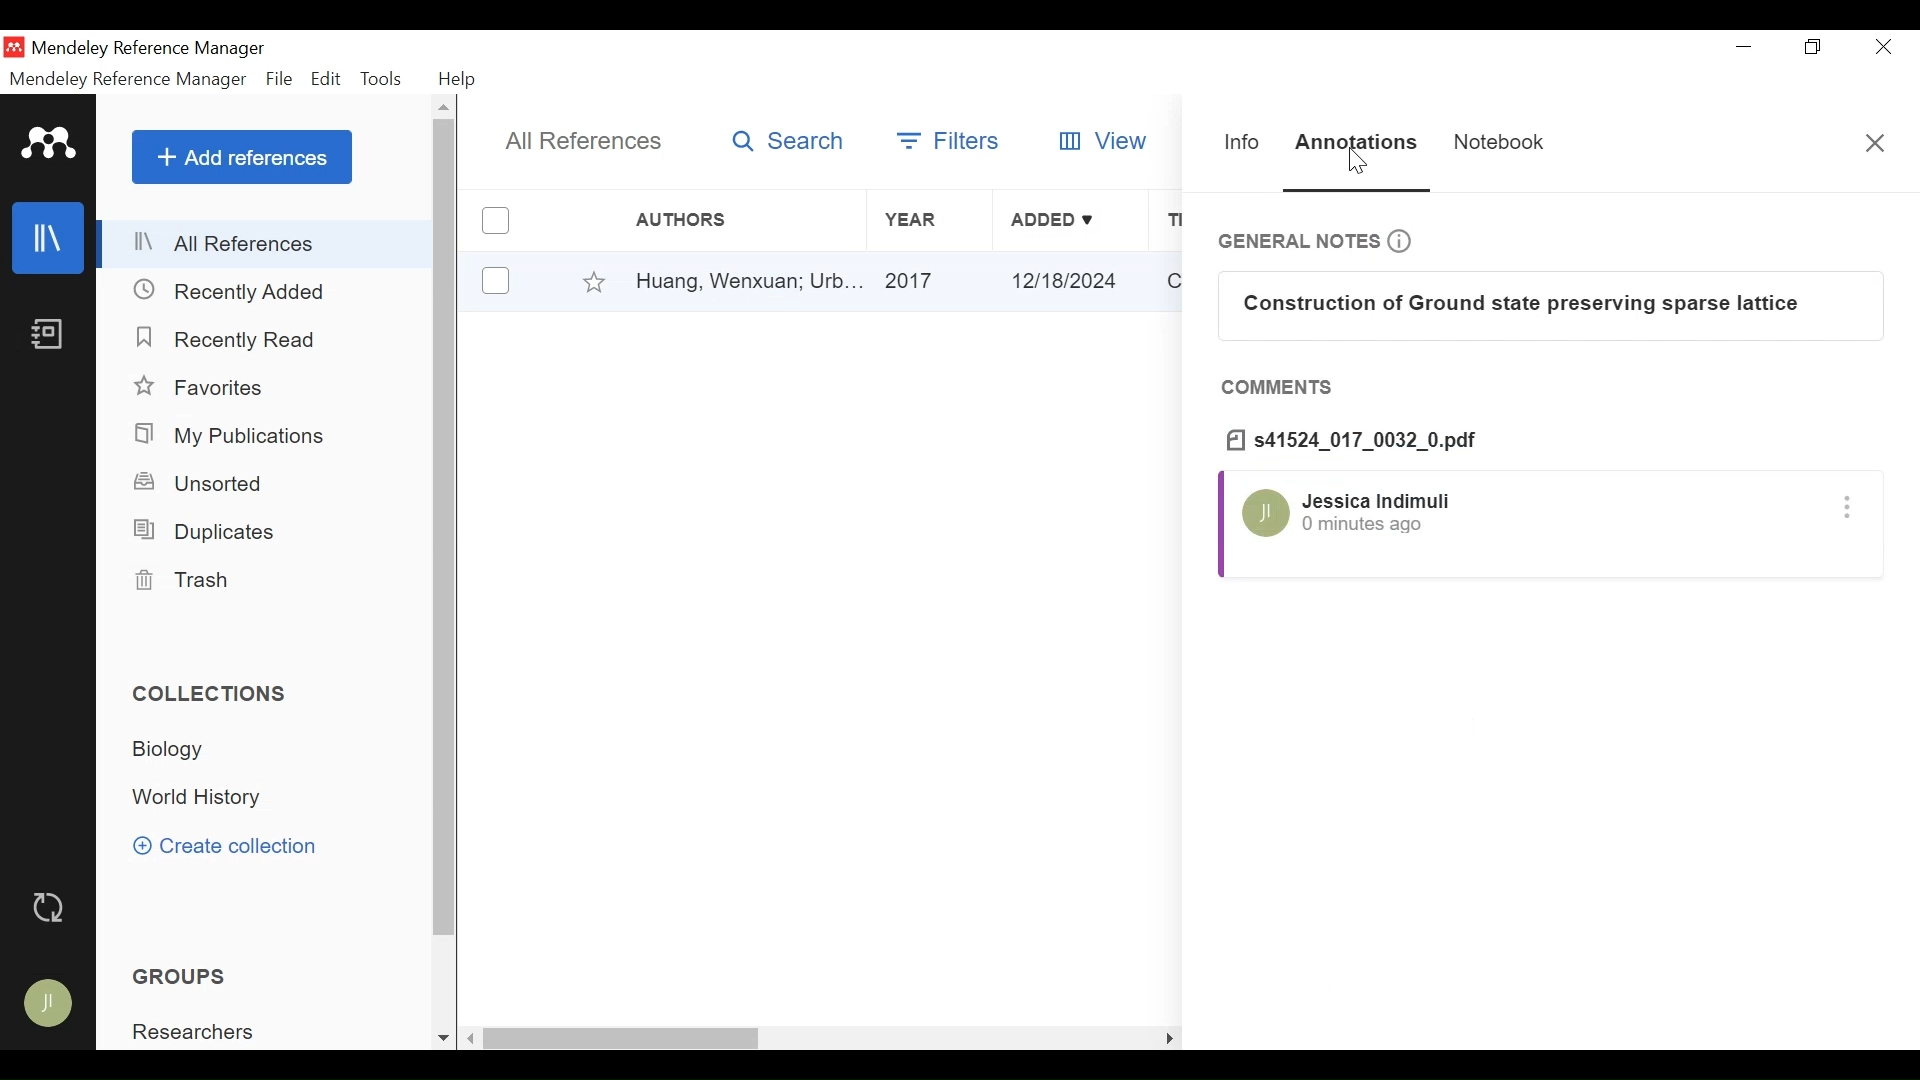 The width and height of the screenshot is (1920, 1080). What do you see at coordinates (221, 338) in the screenshot?
I see `Recently Read` at bounding box center [221, 338].